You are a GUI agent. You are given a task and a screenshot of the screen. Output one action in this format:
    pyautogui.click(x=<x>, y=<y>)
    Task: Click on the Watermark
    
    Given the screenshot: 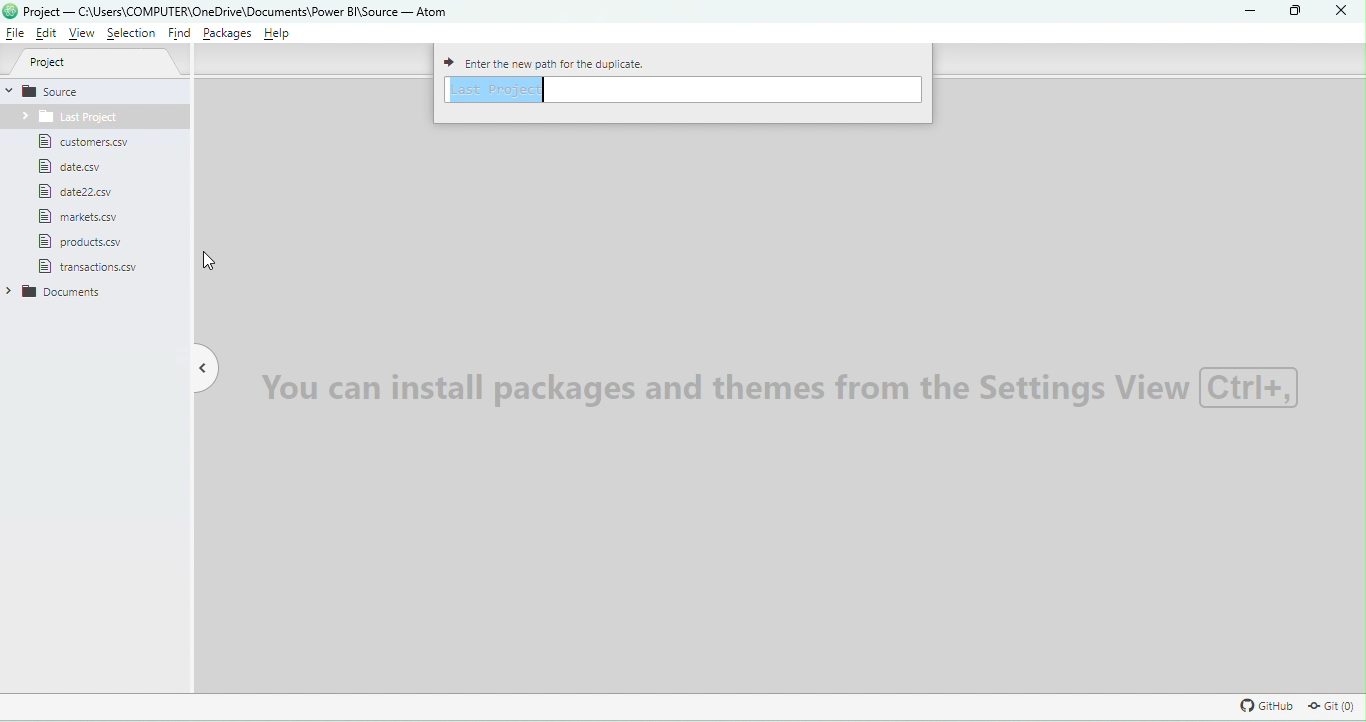 What is the action you would take?
    pyautogui.click(x=792, y=387)
    